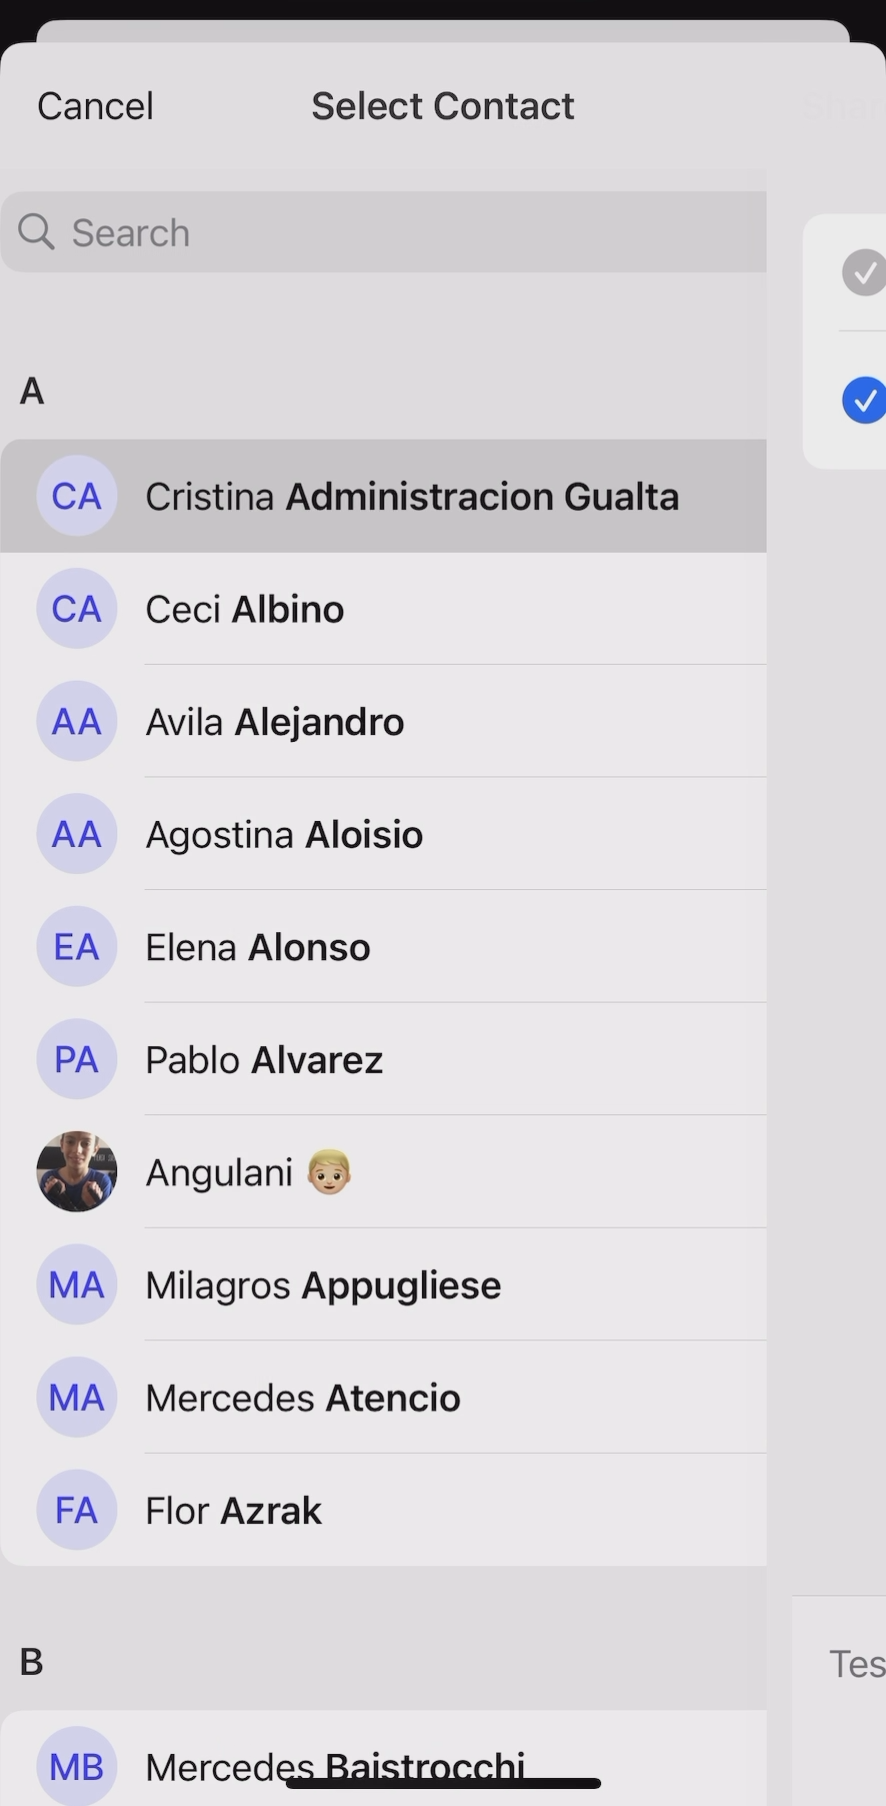  What do you see at coordinates (215, 1066) in the screenshot?
I see `Pablo Alvarez` at bounding box center [215, 1066].